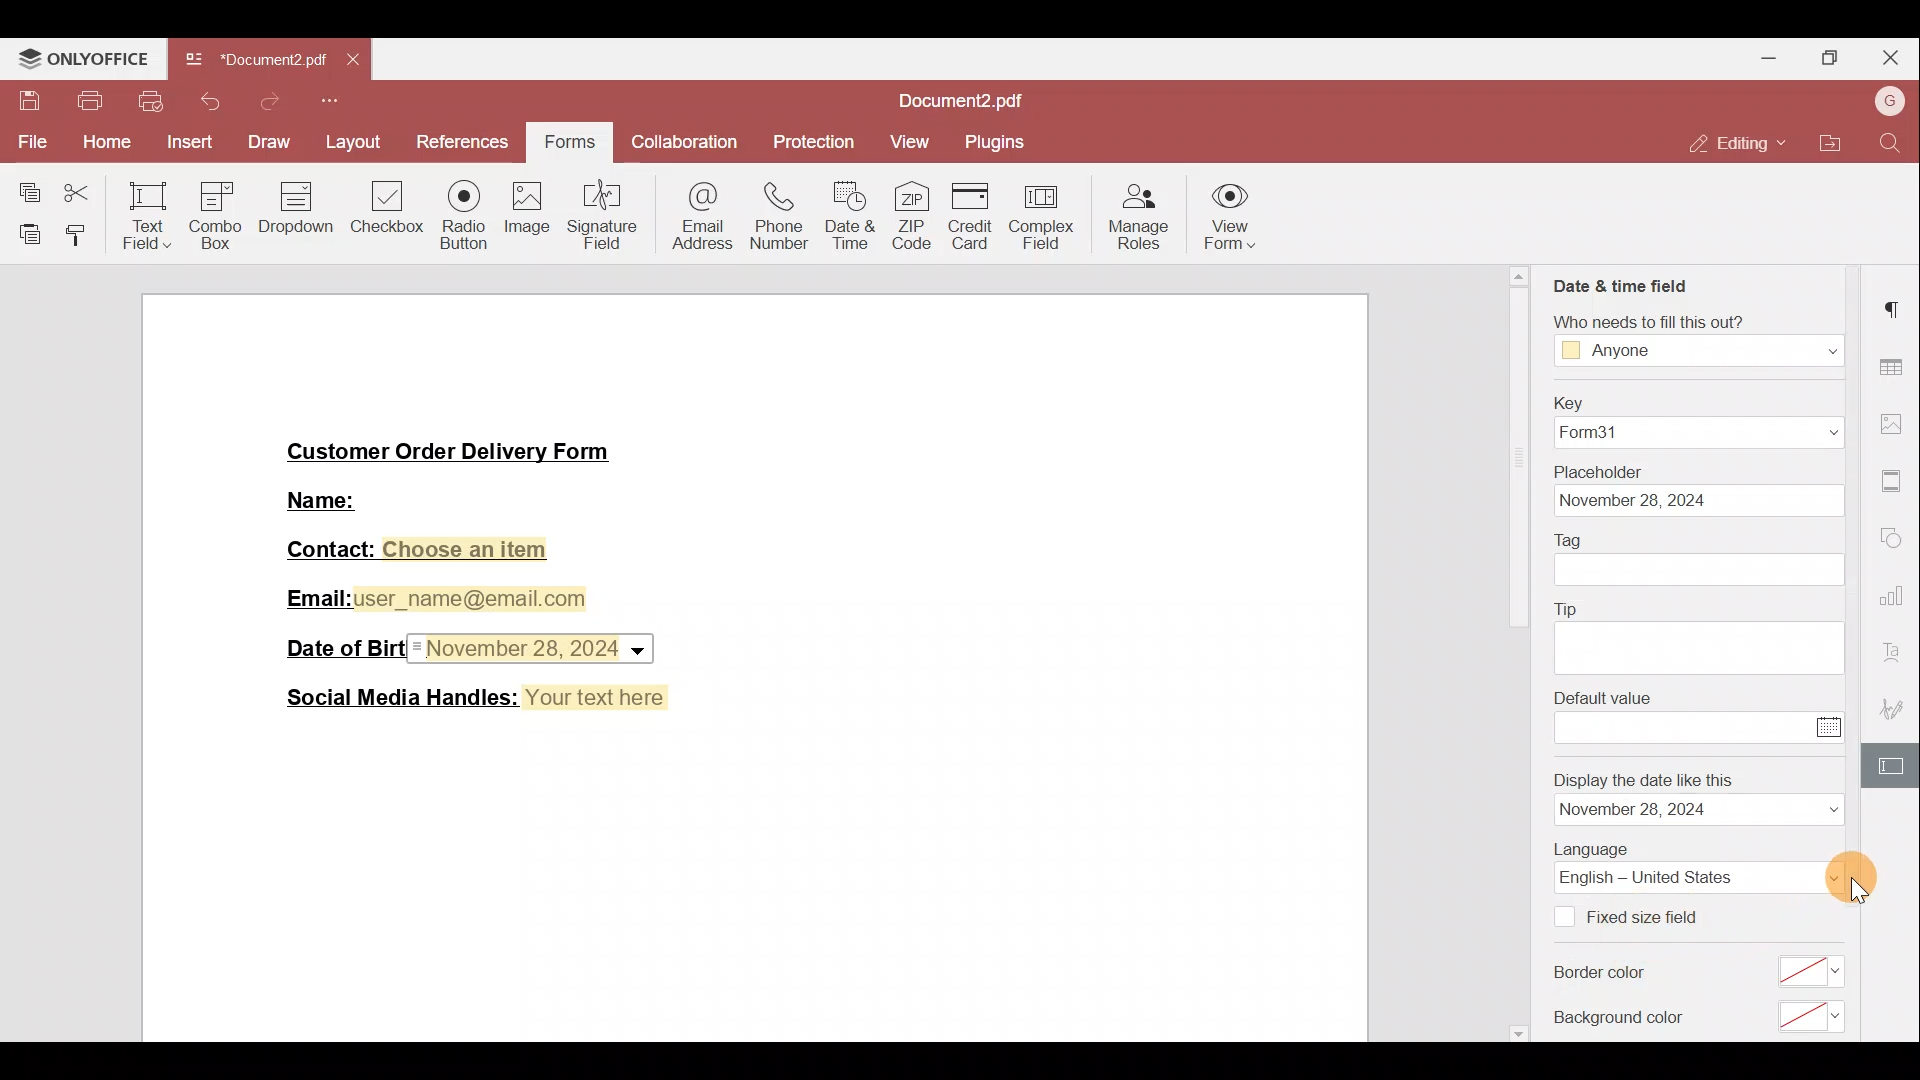  Describe the element at coordinates (1810, 1016) in the screenshot. I see `select background color` at that location.